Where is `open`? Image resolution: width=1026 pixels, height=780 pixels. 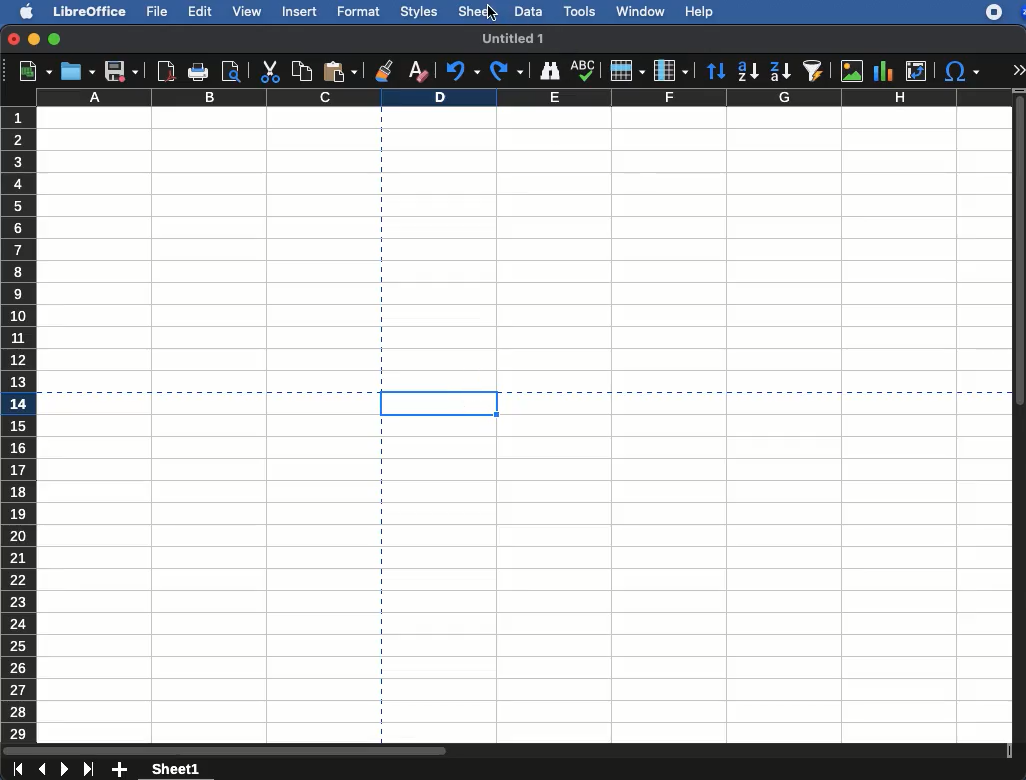
open is located at coordinates (78, 70).